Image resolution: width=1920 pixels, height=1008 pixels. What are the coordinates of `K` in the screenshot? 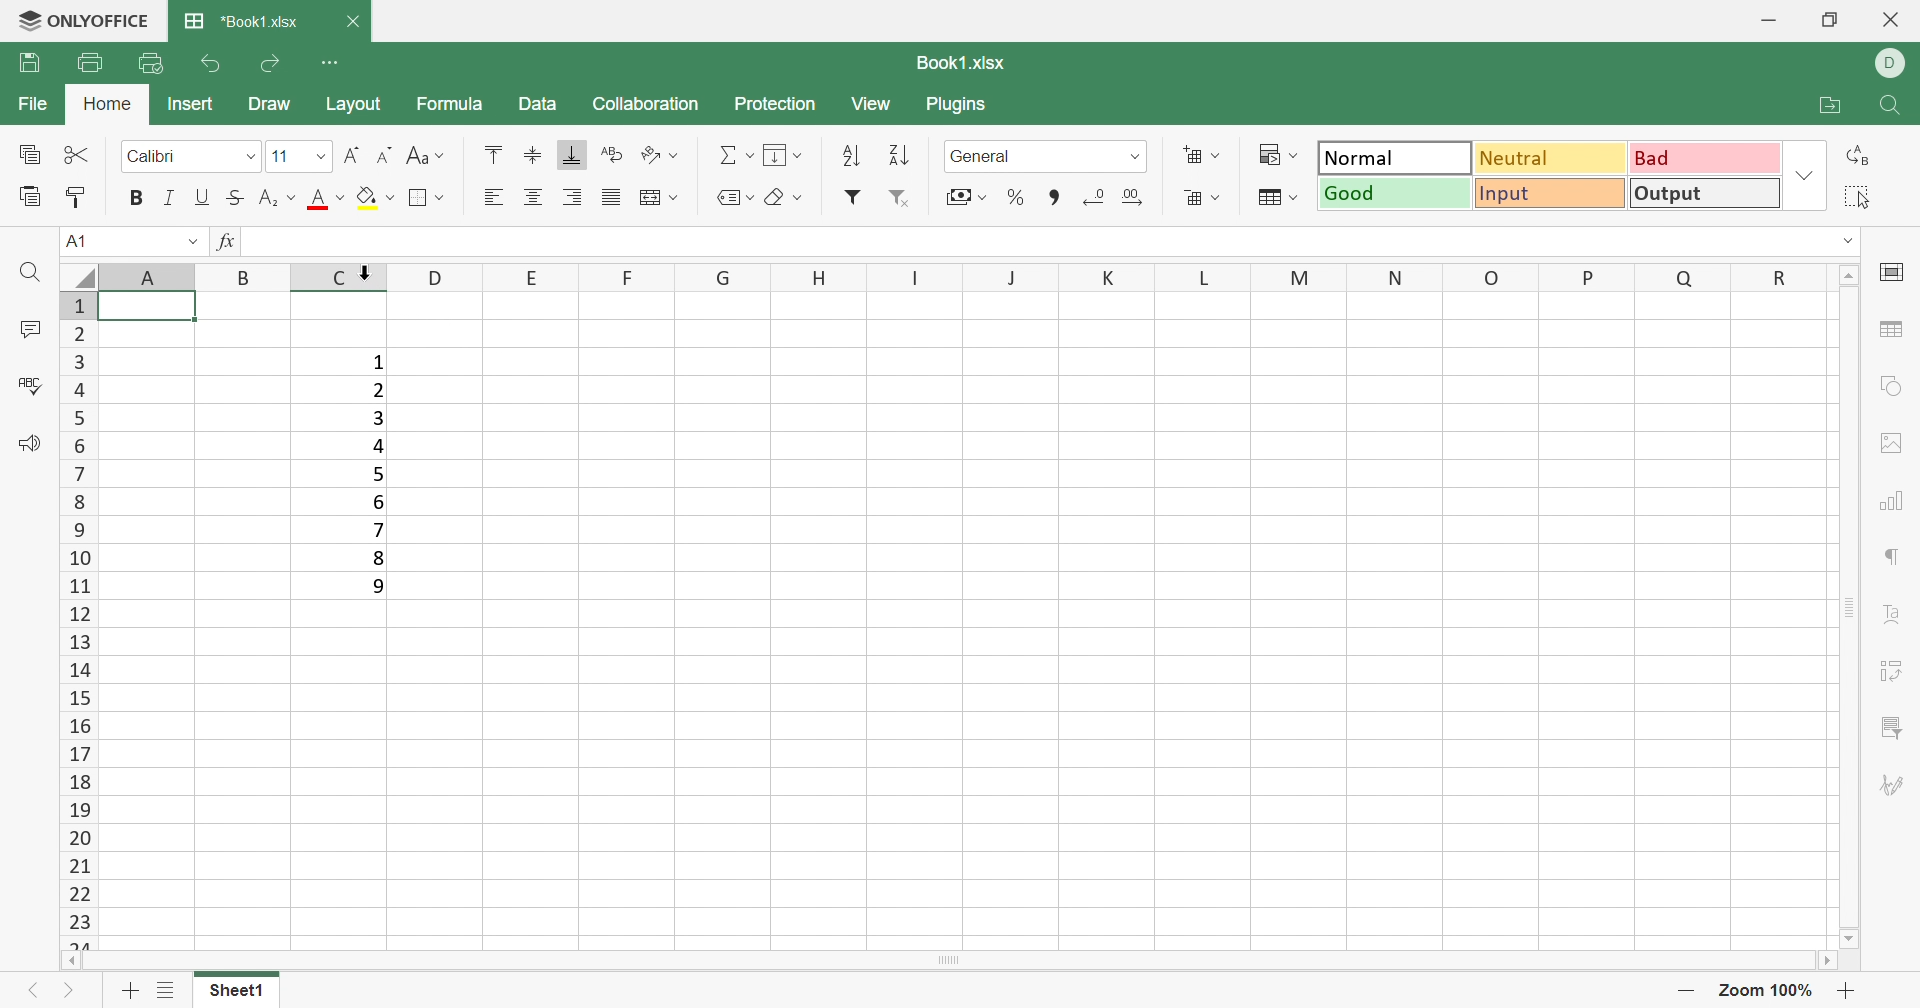 It's located at (1109, 277).